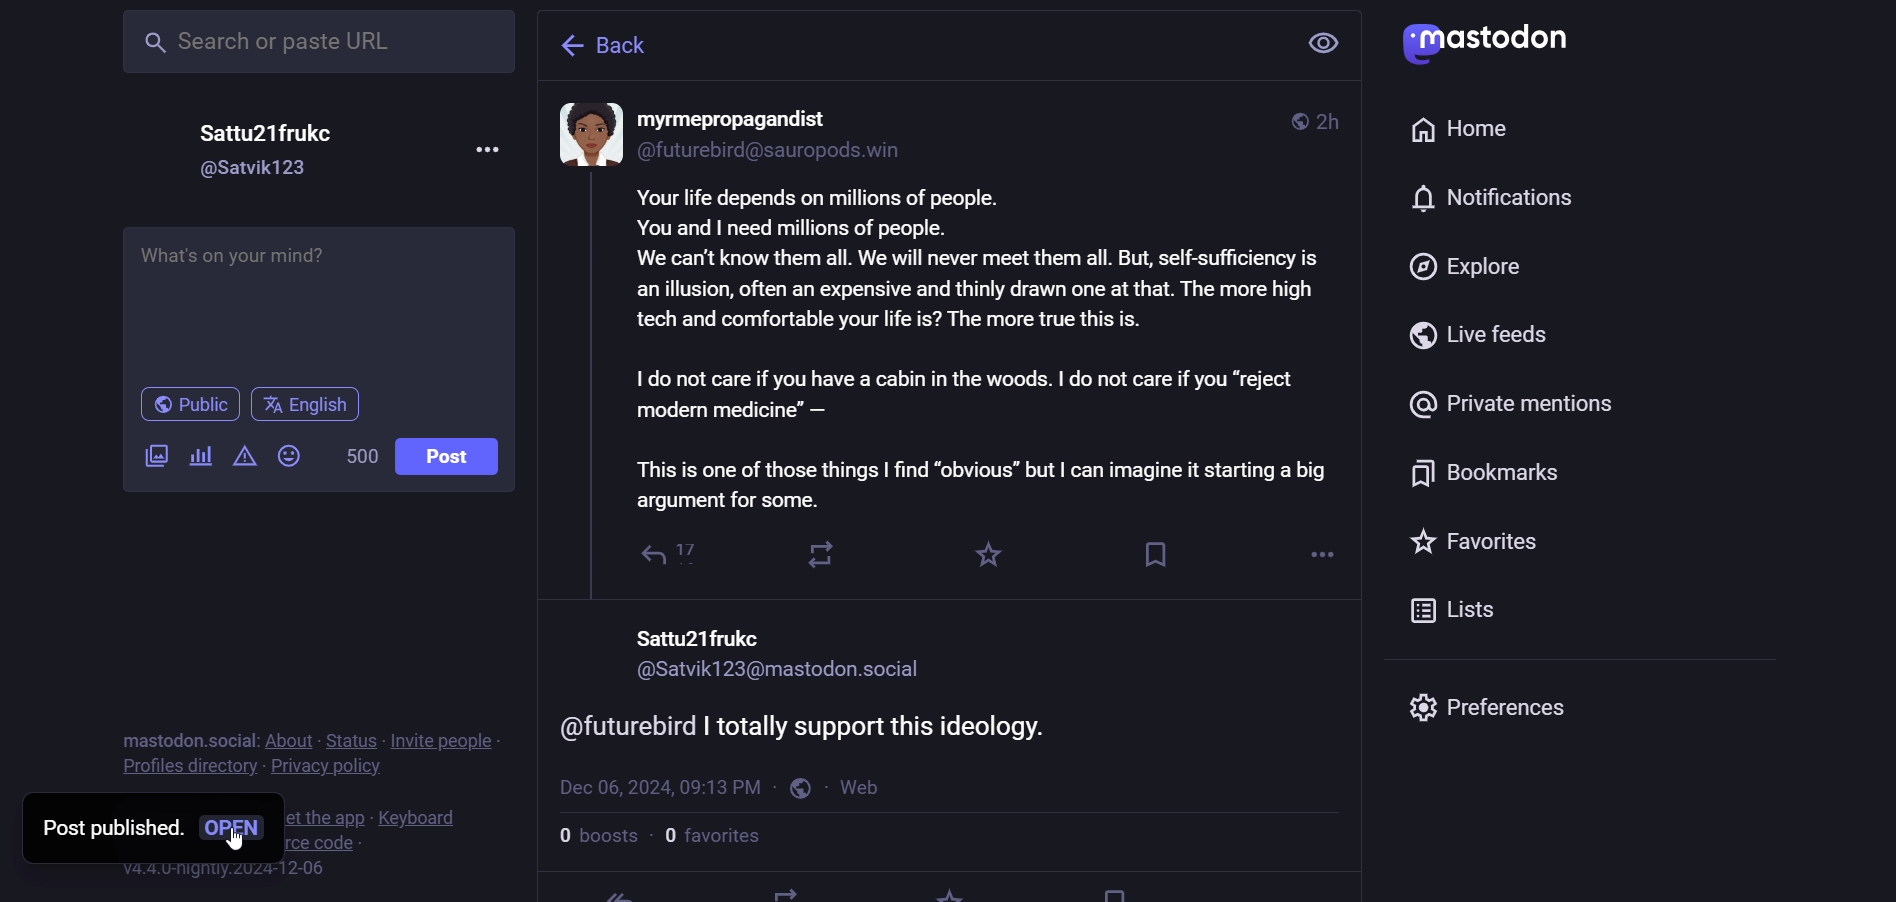 This screenshot has height=902, width=1896. I want to click on post published, so click(107, 831).